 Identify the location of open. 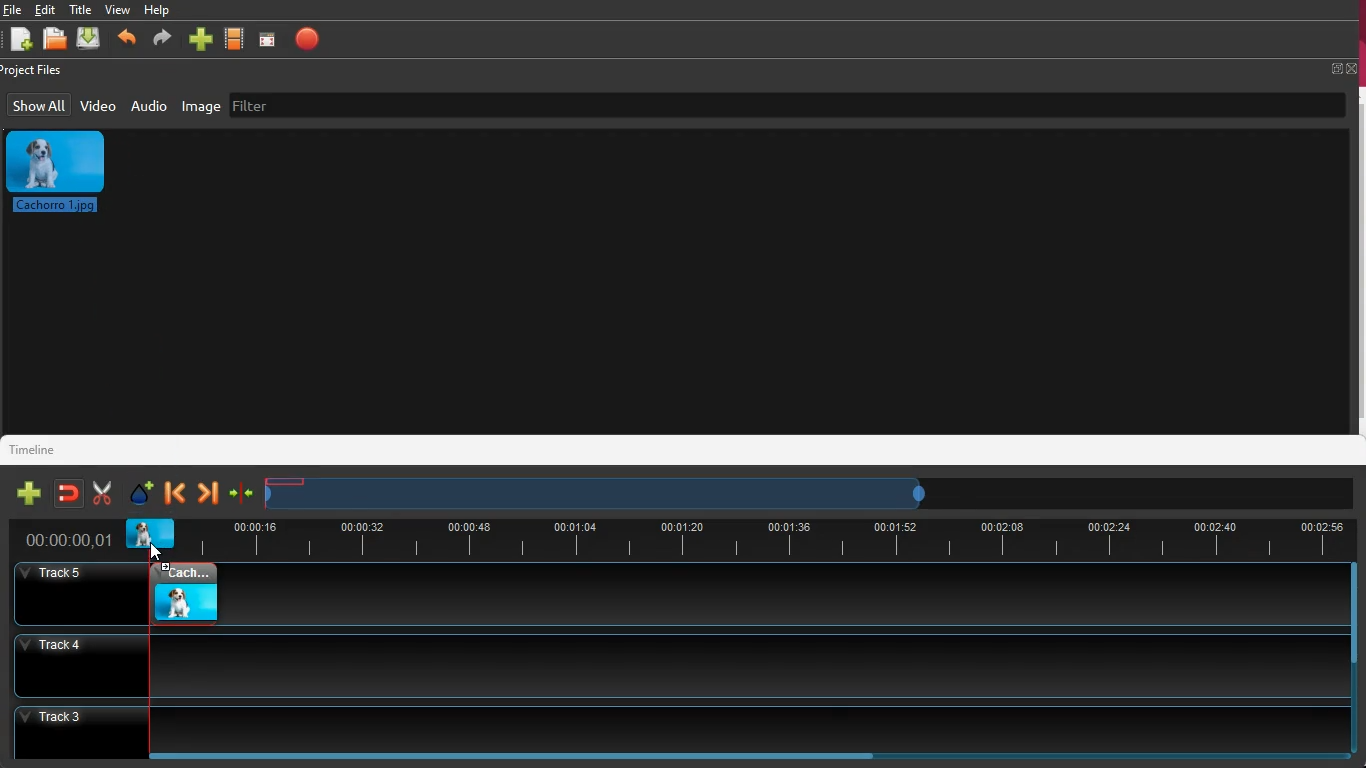
(55, 40).